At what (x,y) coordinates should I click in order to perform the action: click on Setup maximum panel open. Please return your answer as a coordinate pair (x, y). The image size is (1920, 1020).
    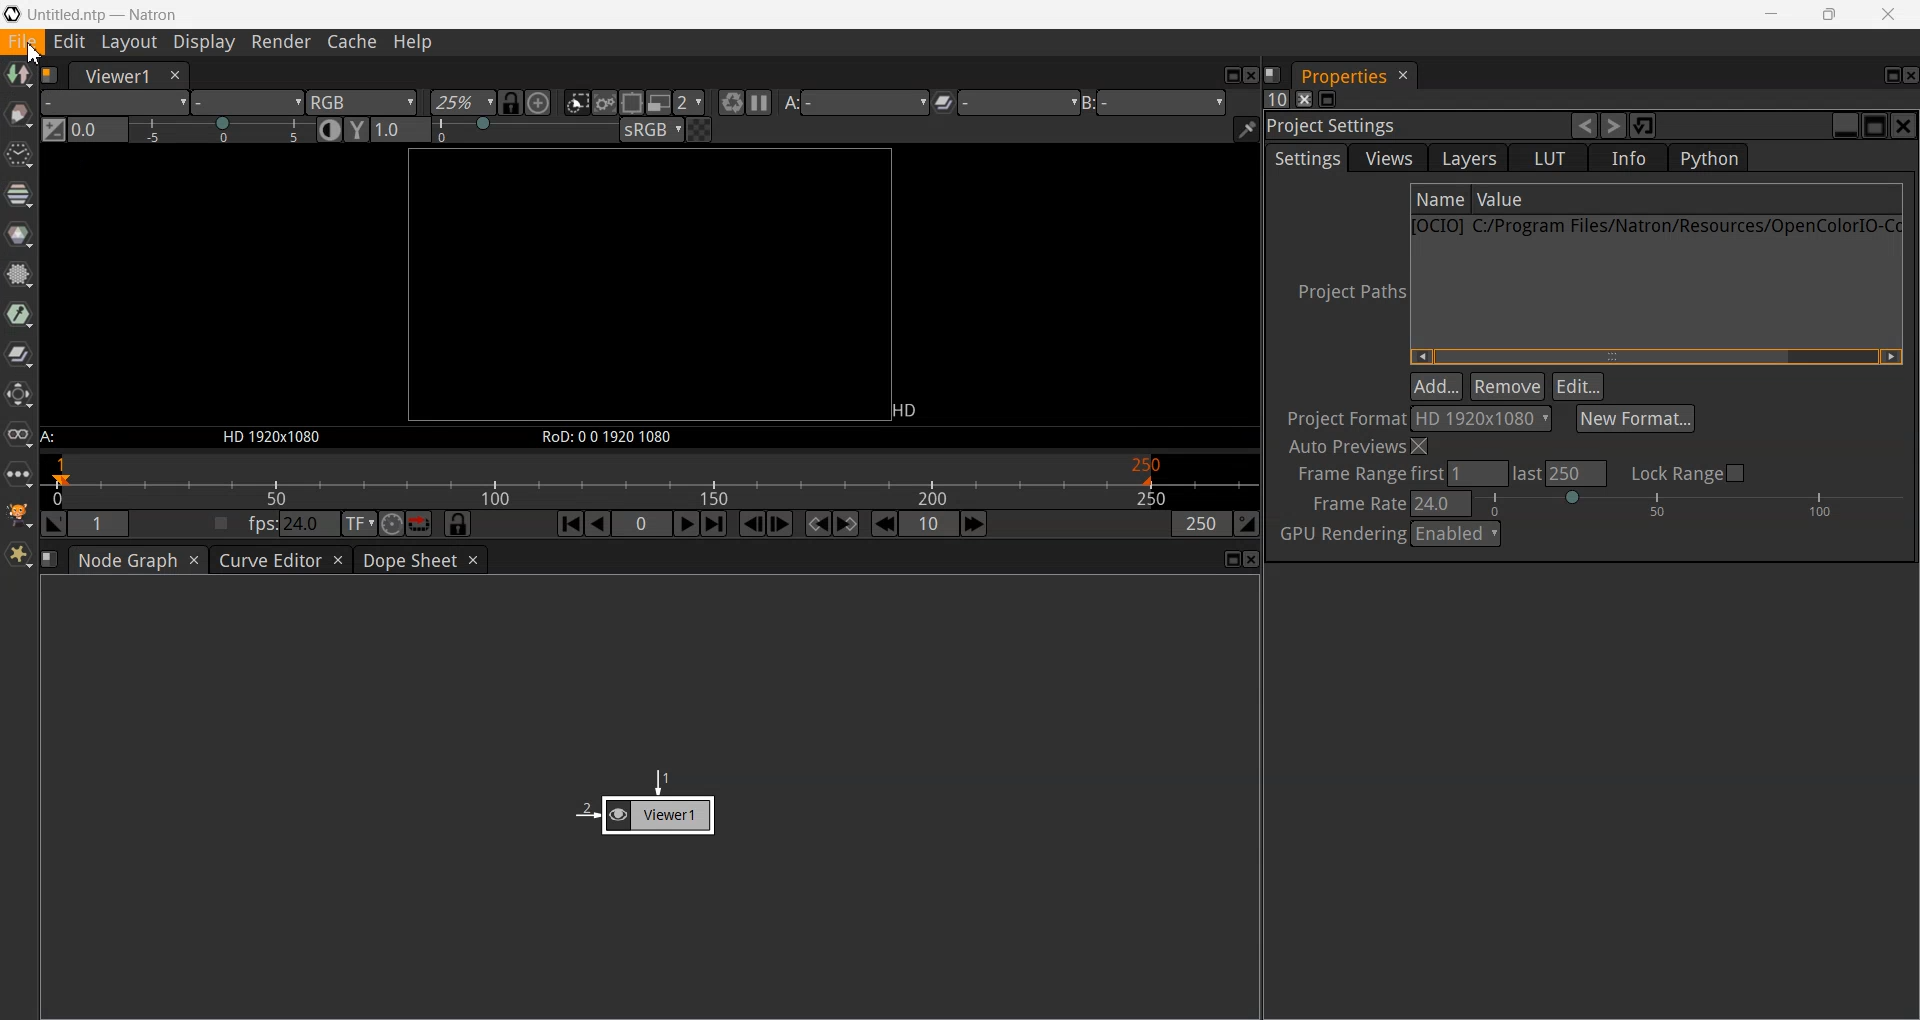
    Looking at the image, I should click on (1275, 98).